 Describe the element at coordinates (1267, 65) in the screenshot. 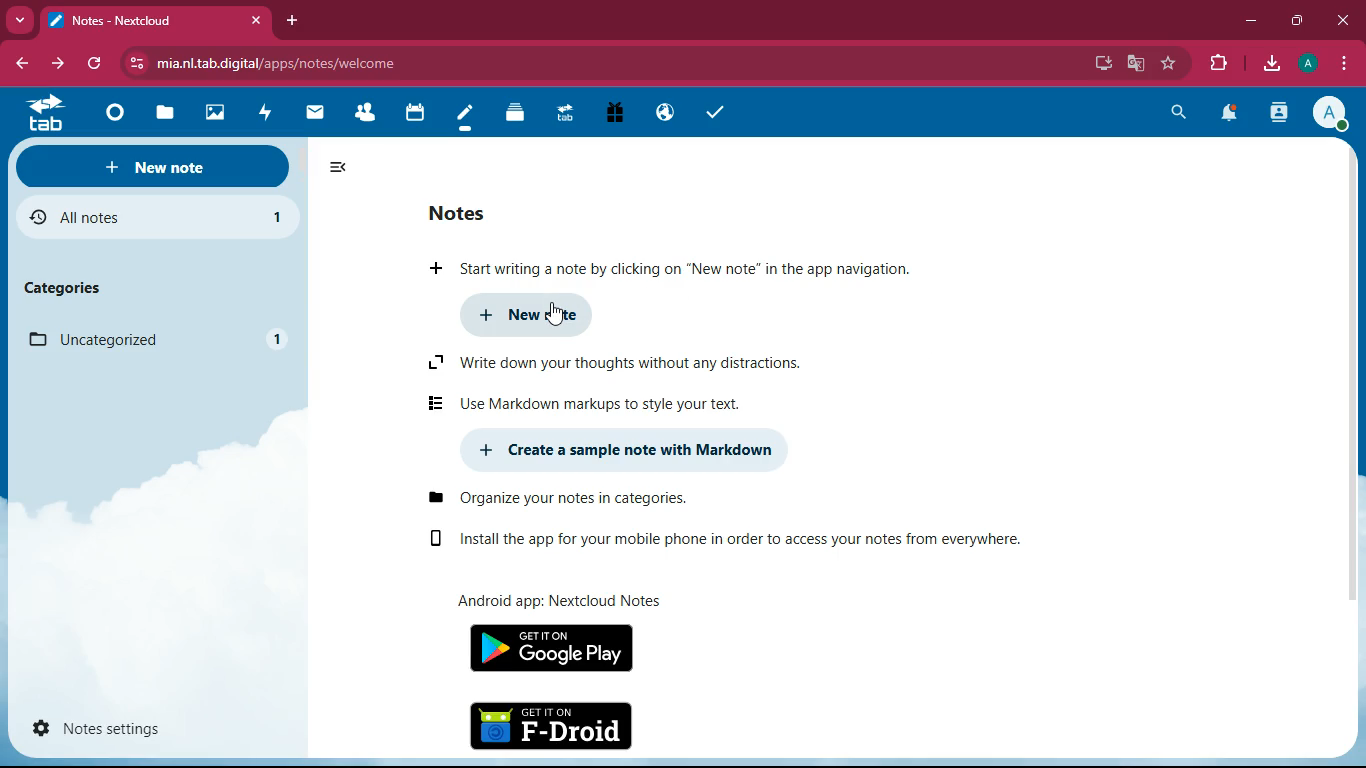

I see `download` at that location.